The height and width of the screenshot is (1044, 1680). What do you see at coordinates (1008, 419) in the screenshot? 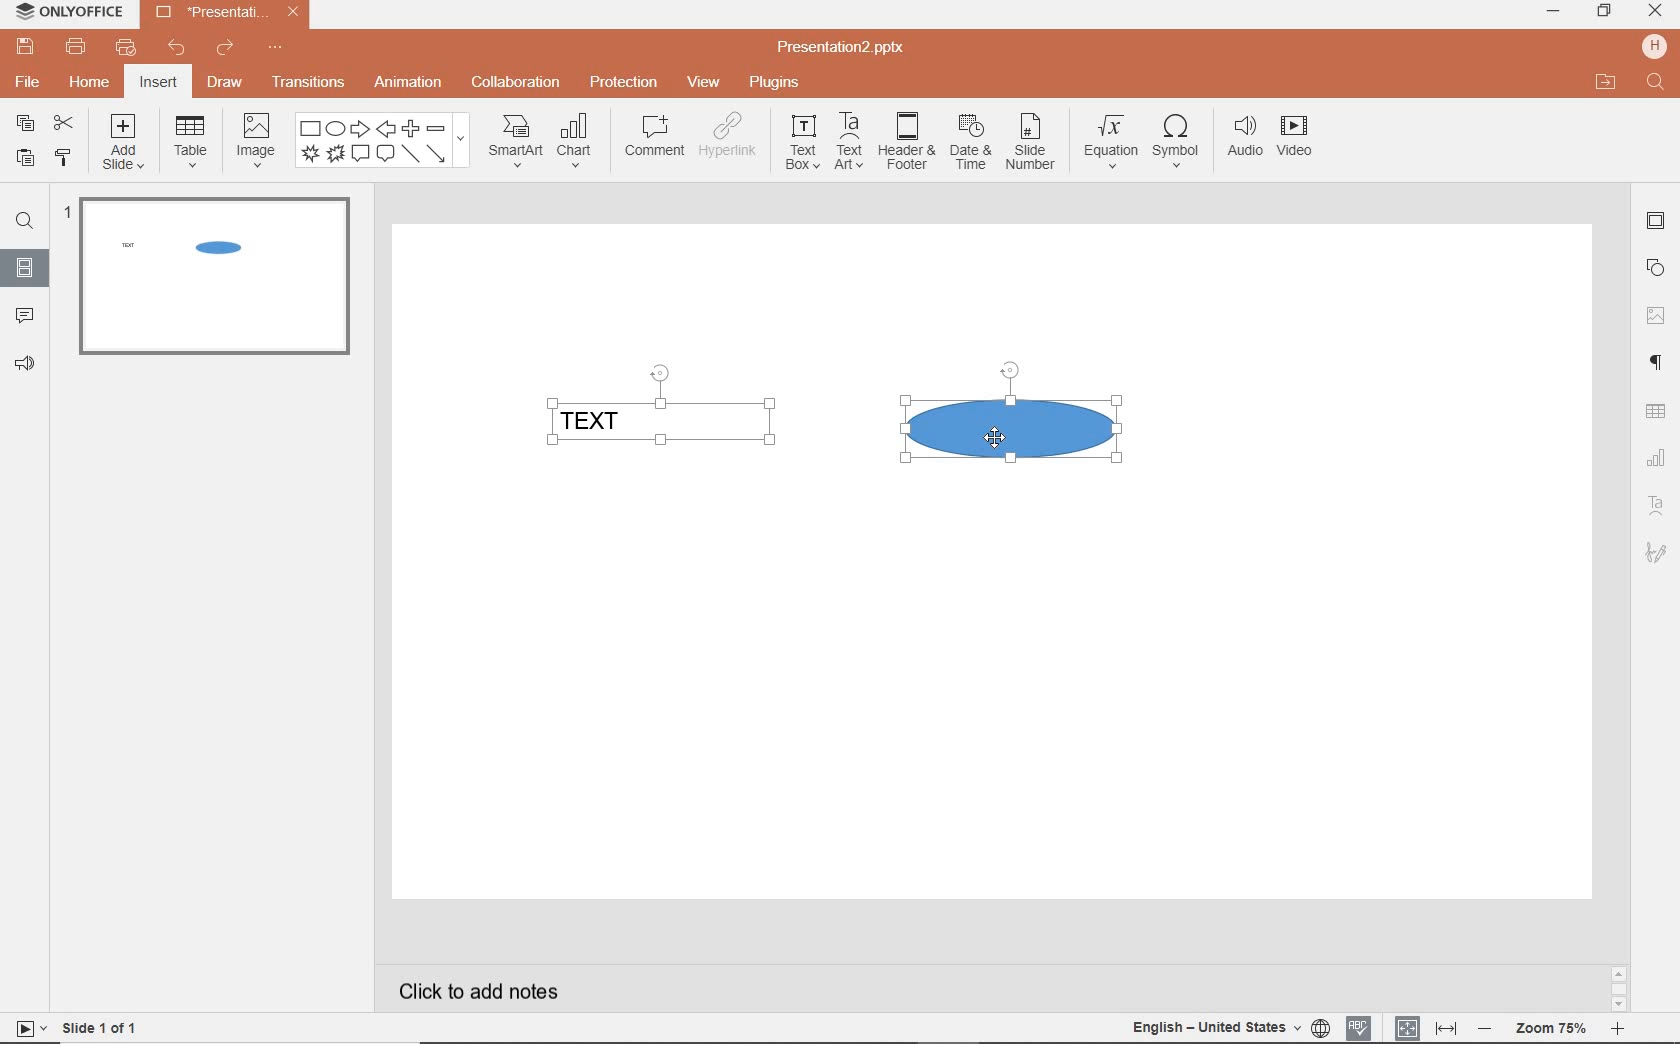
I see `SHAPE SELECTED` at bounding box center [1008, 419].